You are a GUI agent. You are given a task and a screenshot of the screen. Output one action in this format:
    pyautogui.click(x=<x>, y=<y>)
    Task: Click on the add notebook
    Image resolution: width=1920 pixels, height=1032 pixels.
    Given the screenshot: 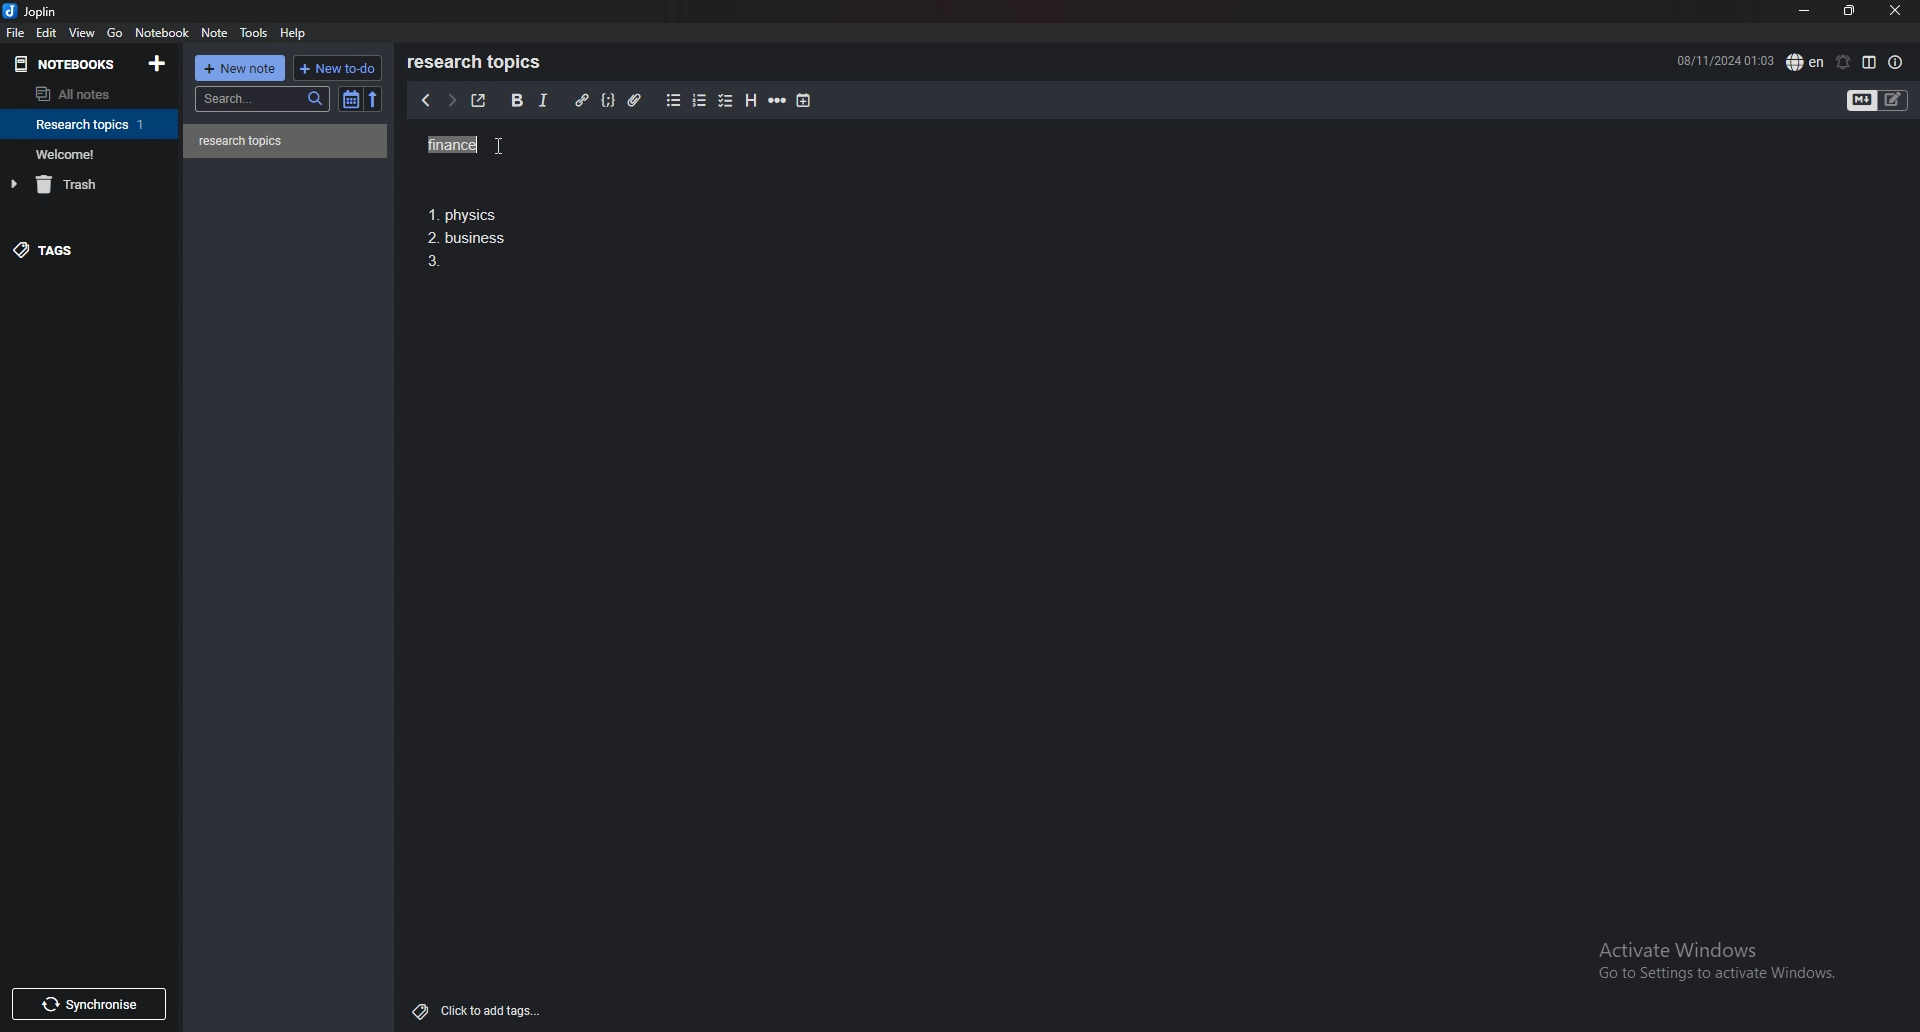 What is the action you would take?
    pyautogui.click(x=156, y=63)
    